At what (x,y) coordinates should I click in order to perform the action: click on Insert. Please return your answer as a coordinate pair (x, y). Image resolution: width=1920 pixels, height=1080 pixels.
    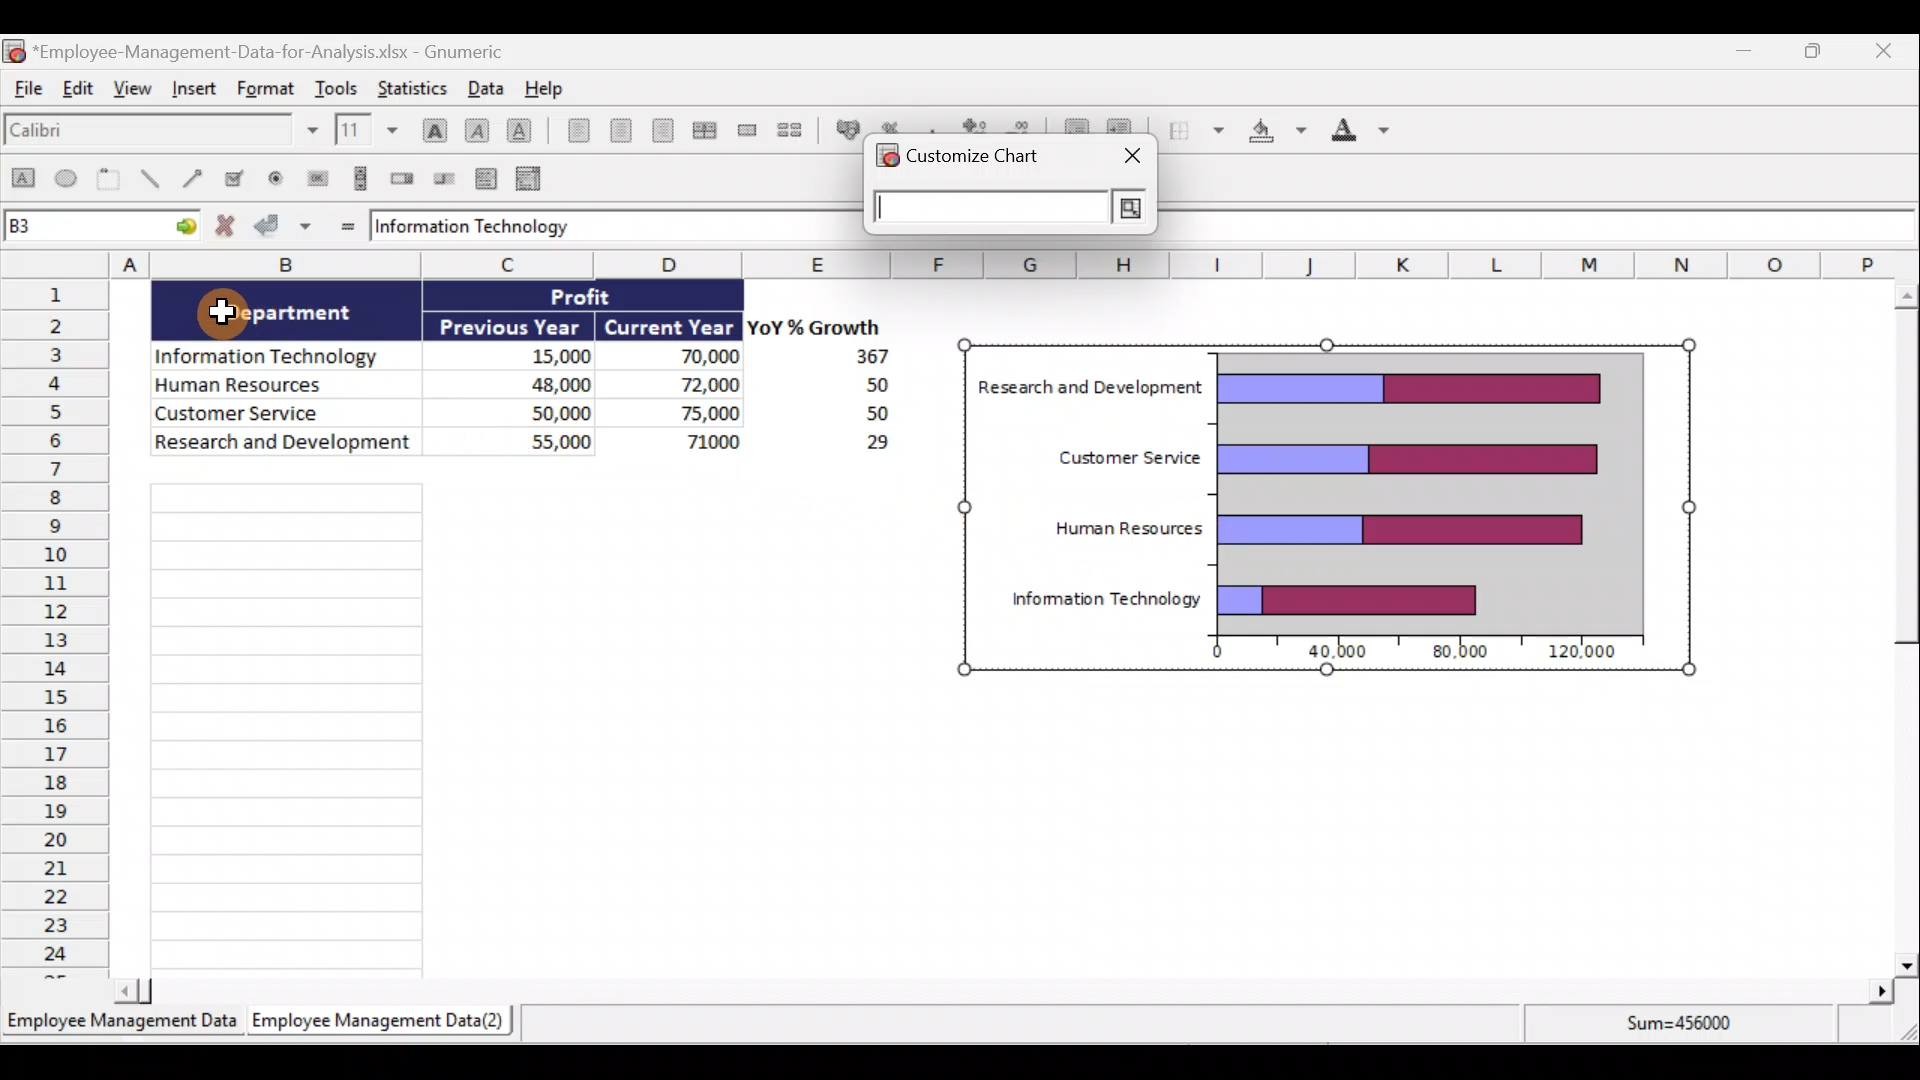
    Looking at the image, I should click on (198, 89).